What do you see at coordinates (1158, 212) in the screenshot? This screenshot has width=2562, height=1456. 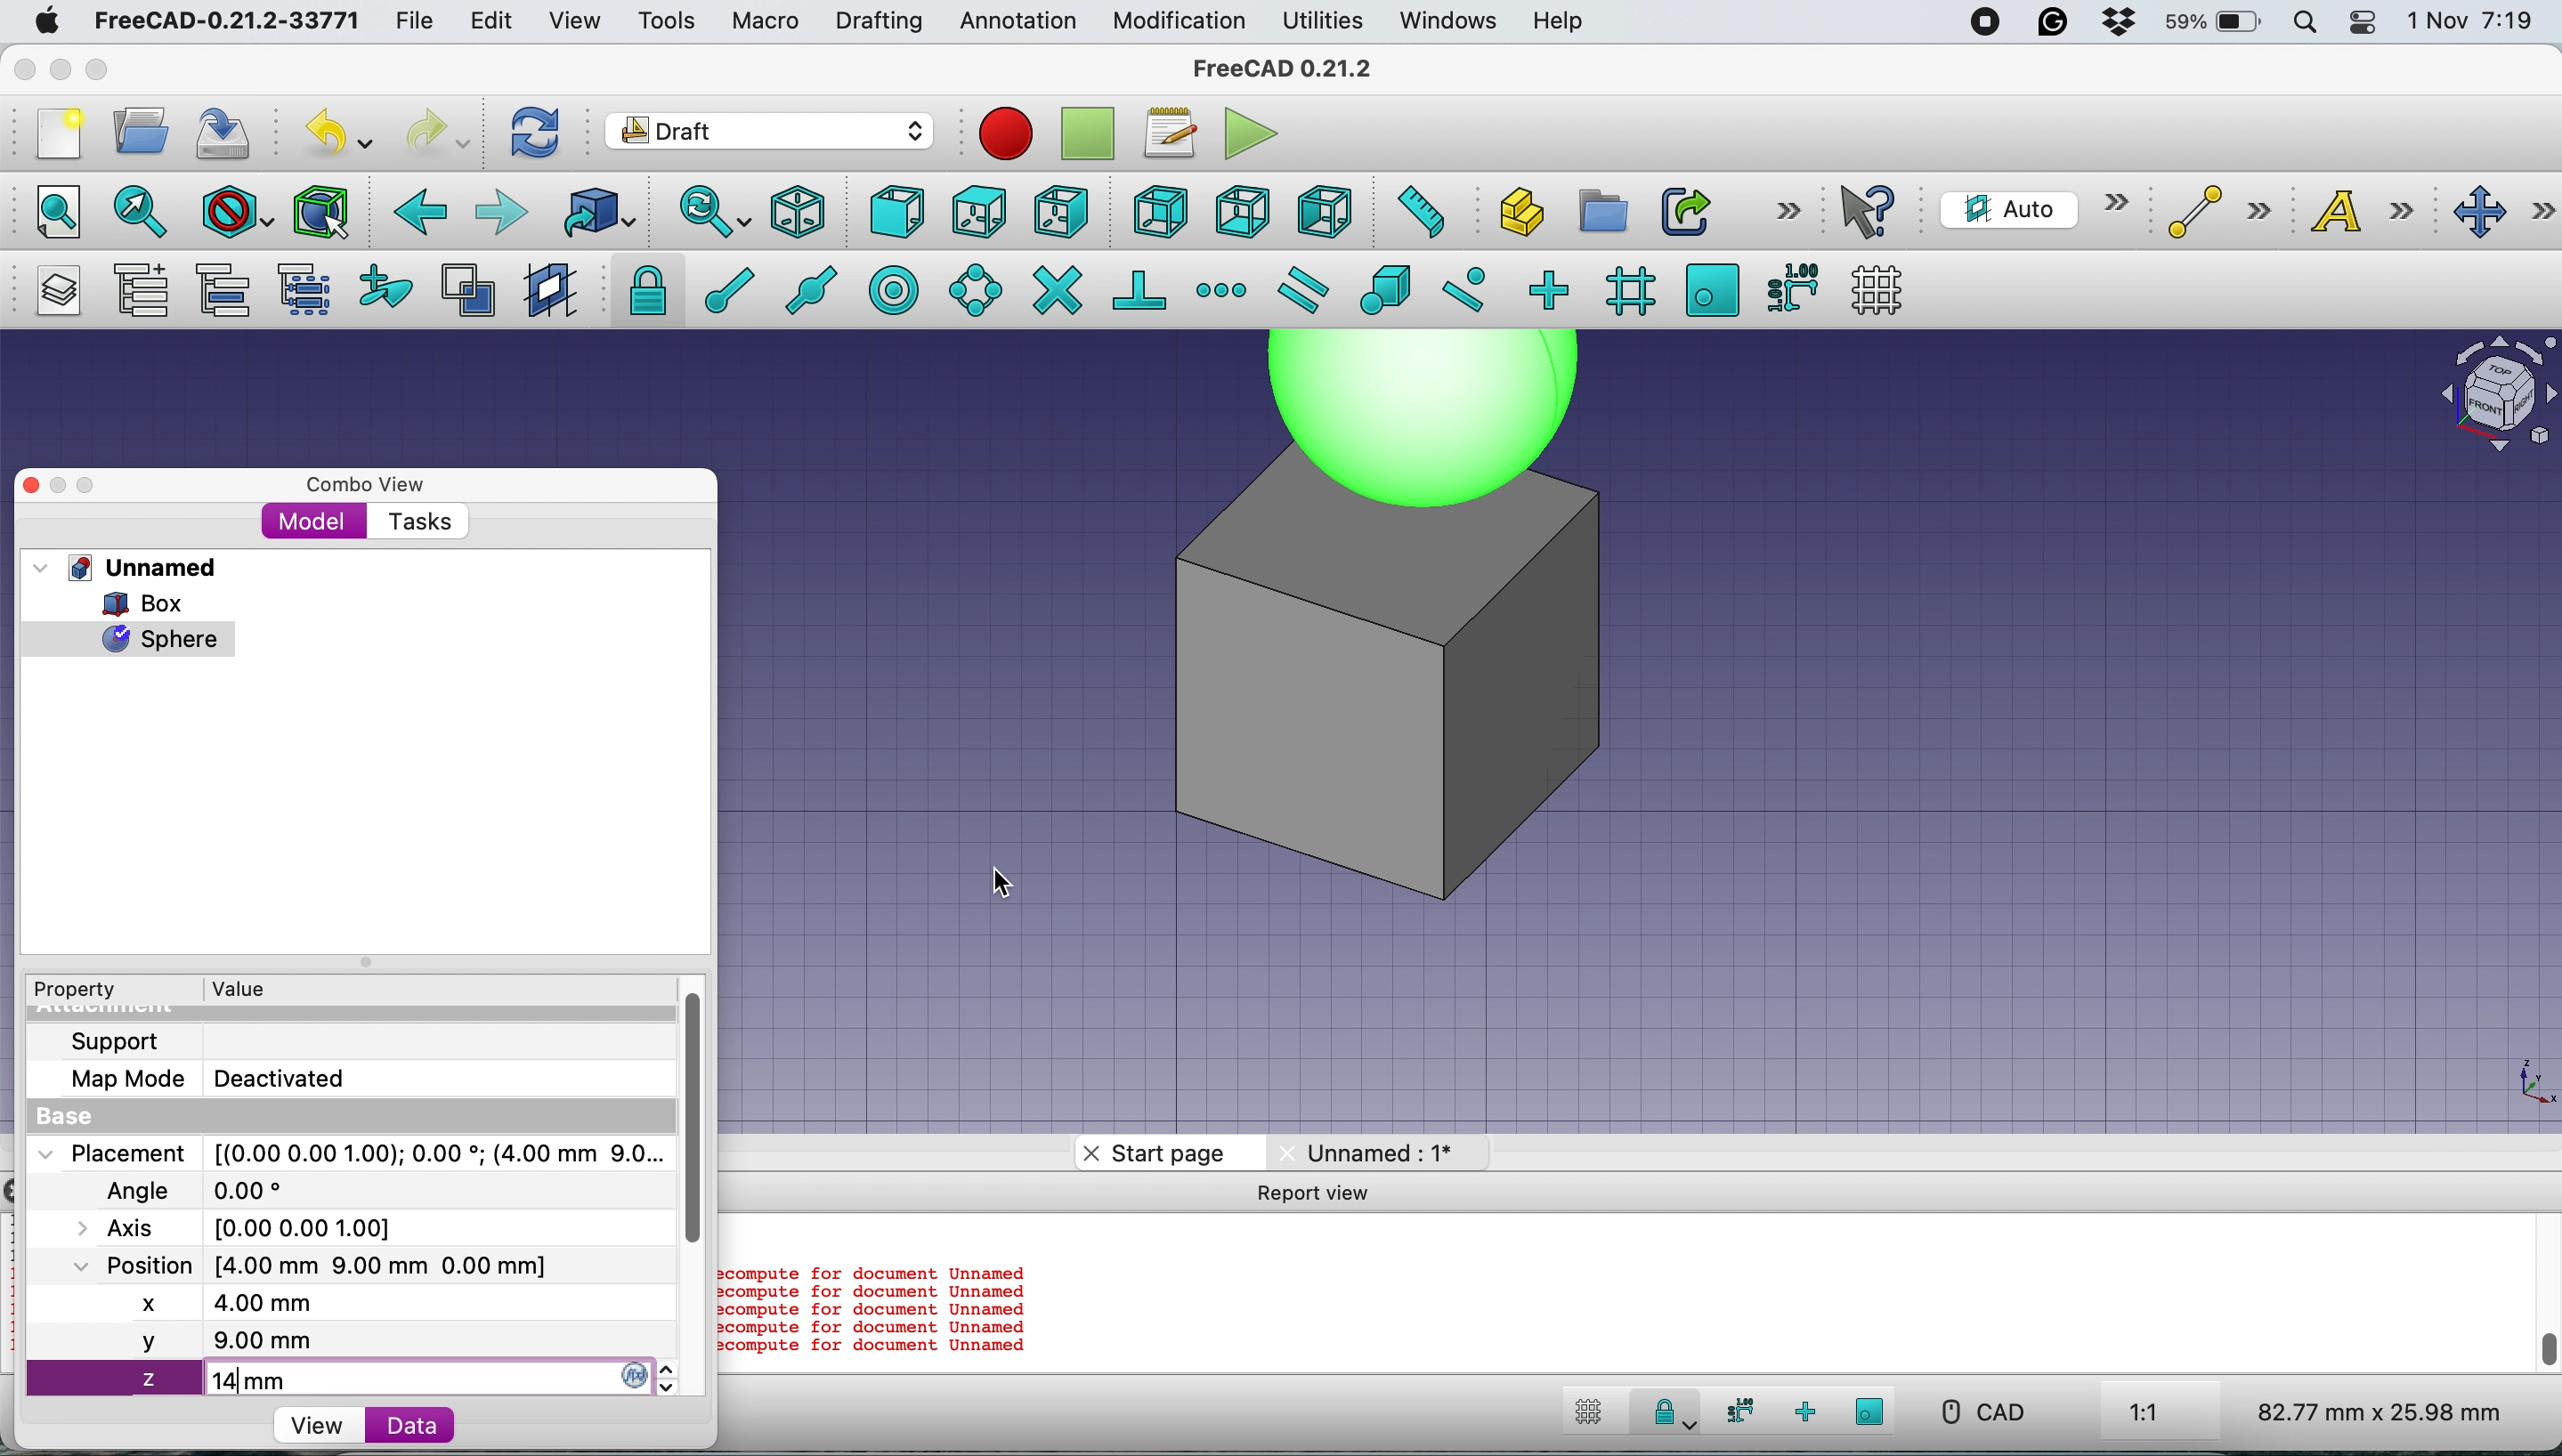 I see `rear` at bounding box center [1158, 212].